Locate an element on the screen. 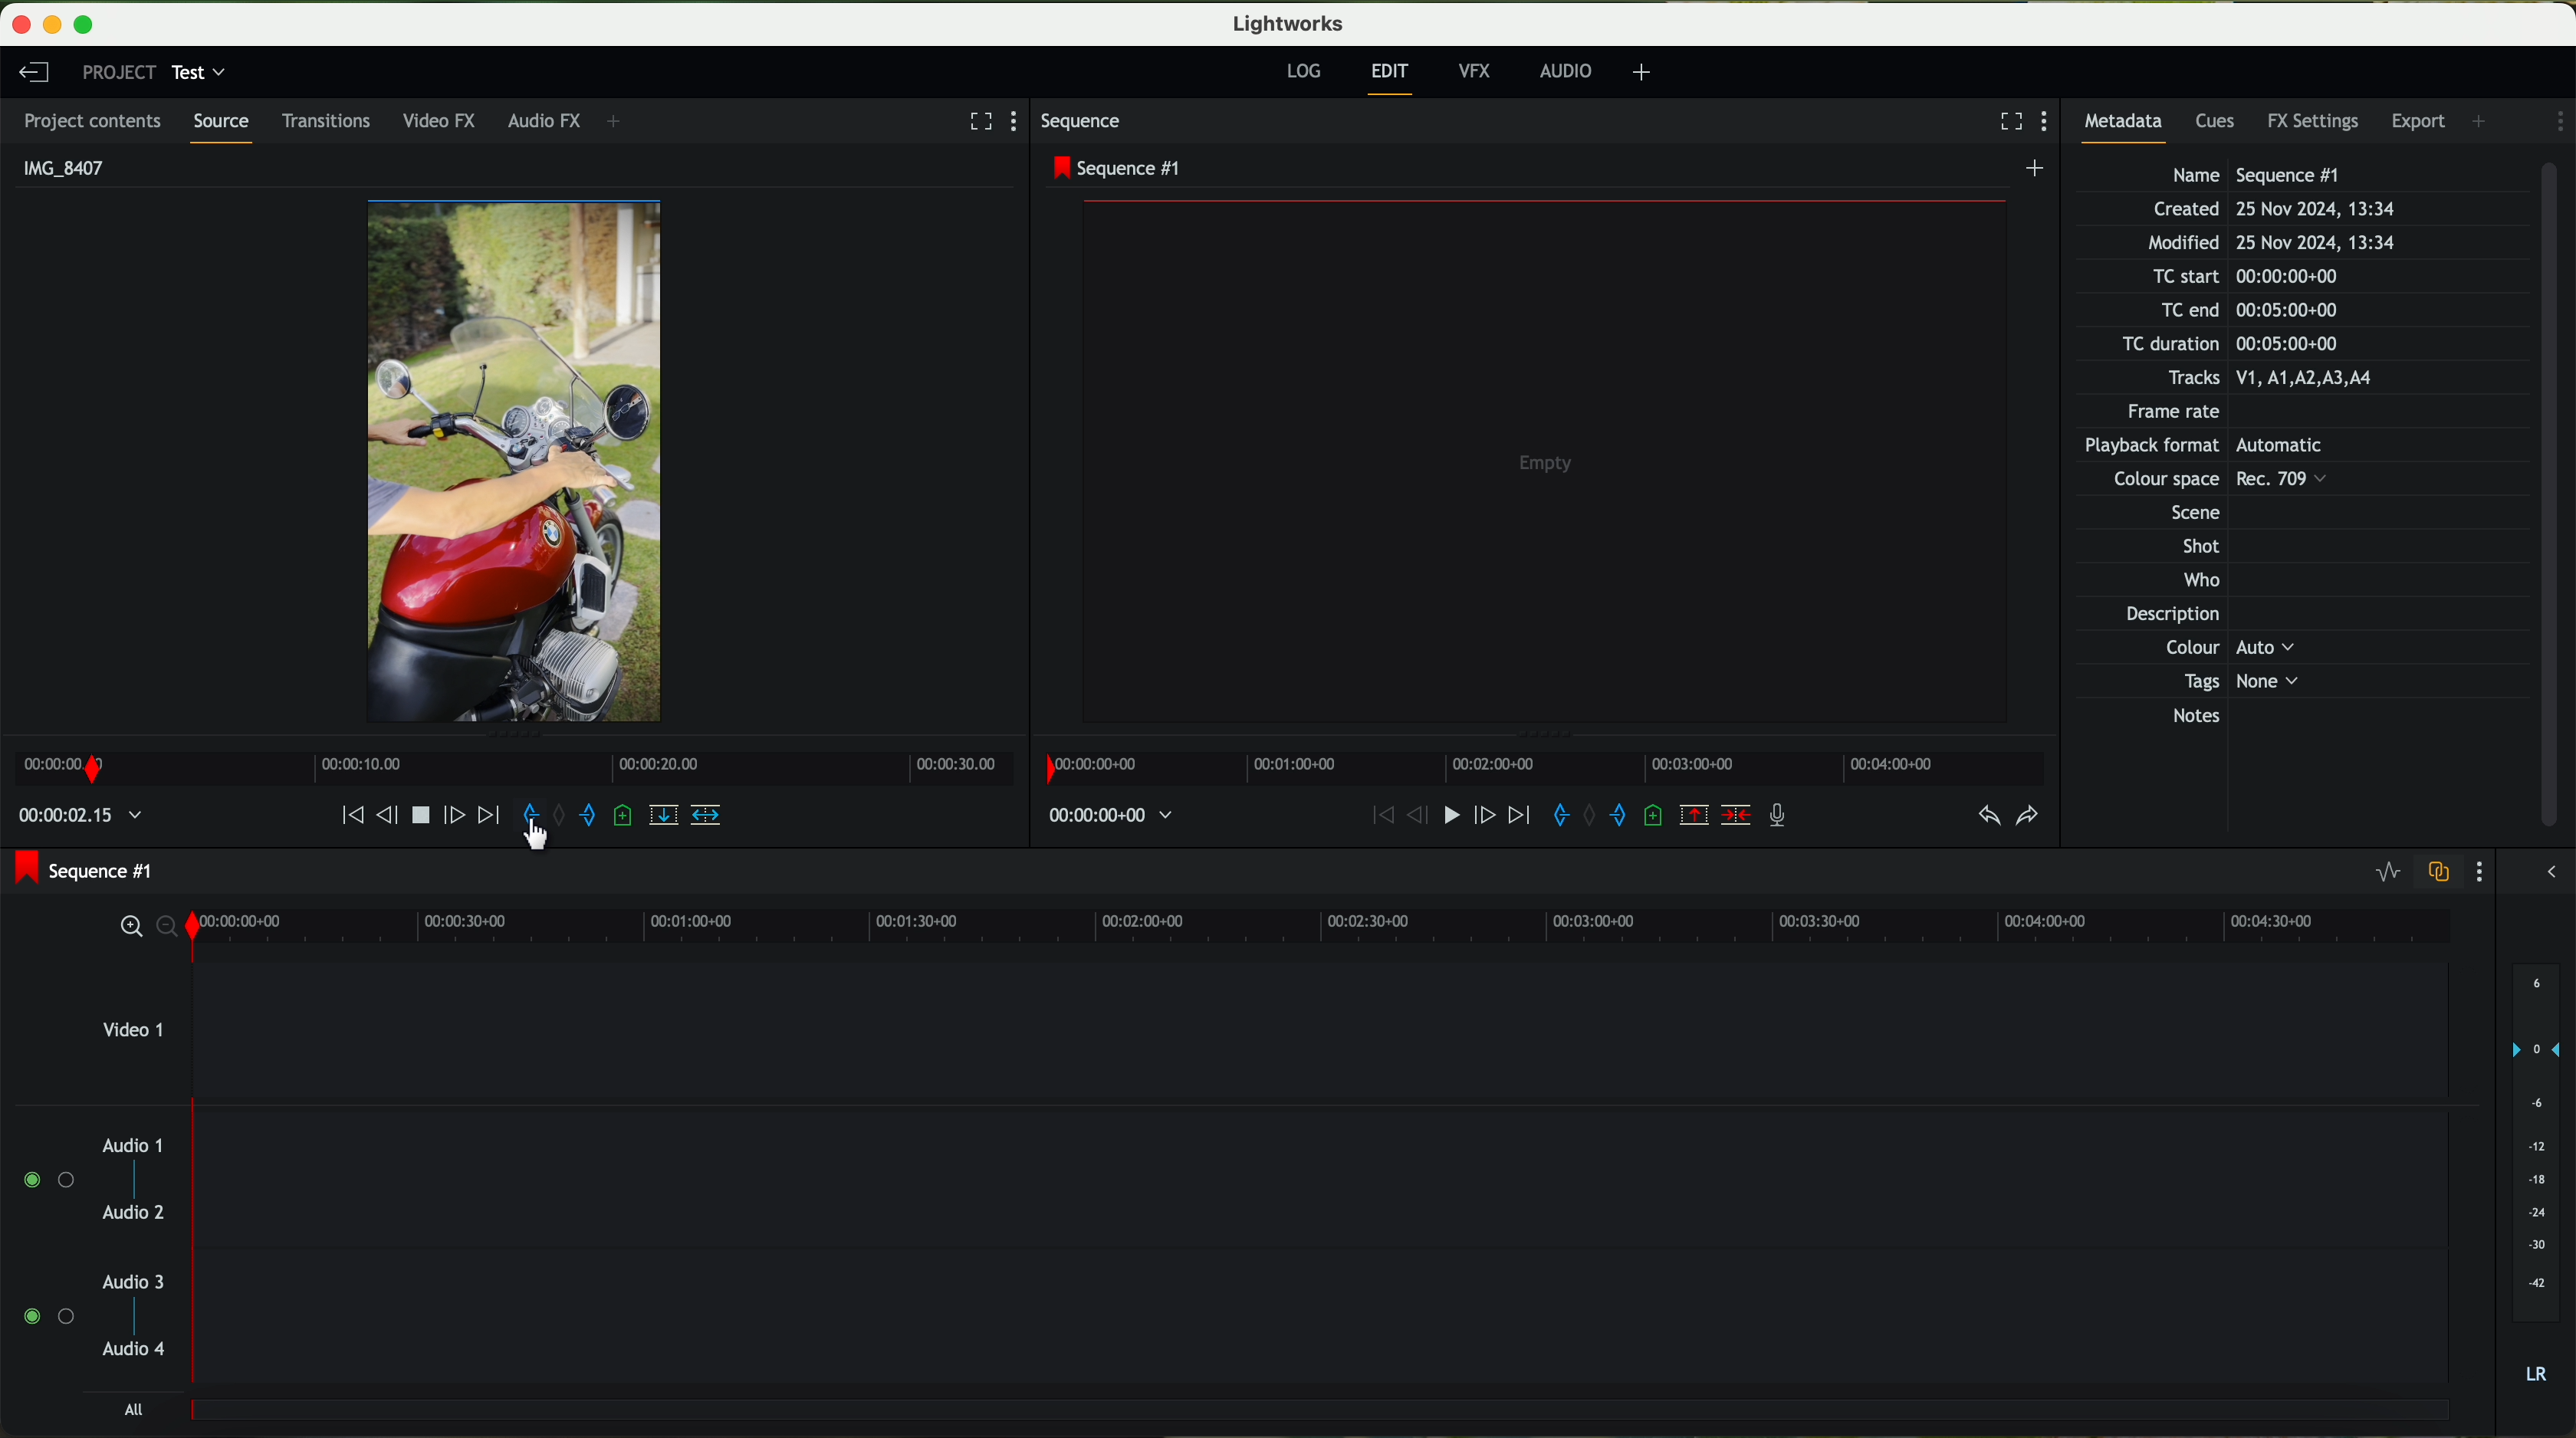 The image size is (2576, 1438). VFX is located at coordinates (1479, 74).